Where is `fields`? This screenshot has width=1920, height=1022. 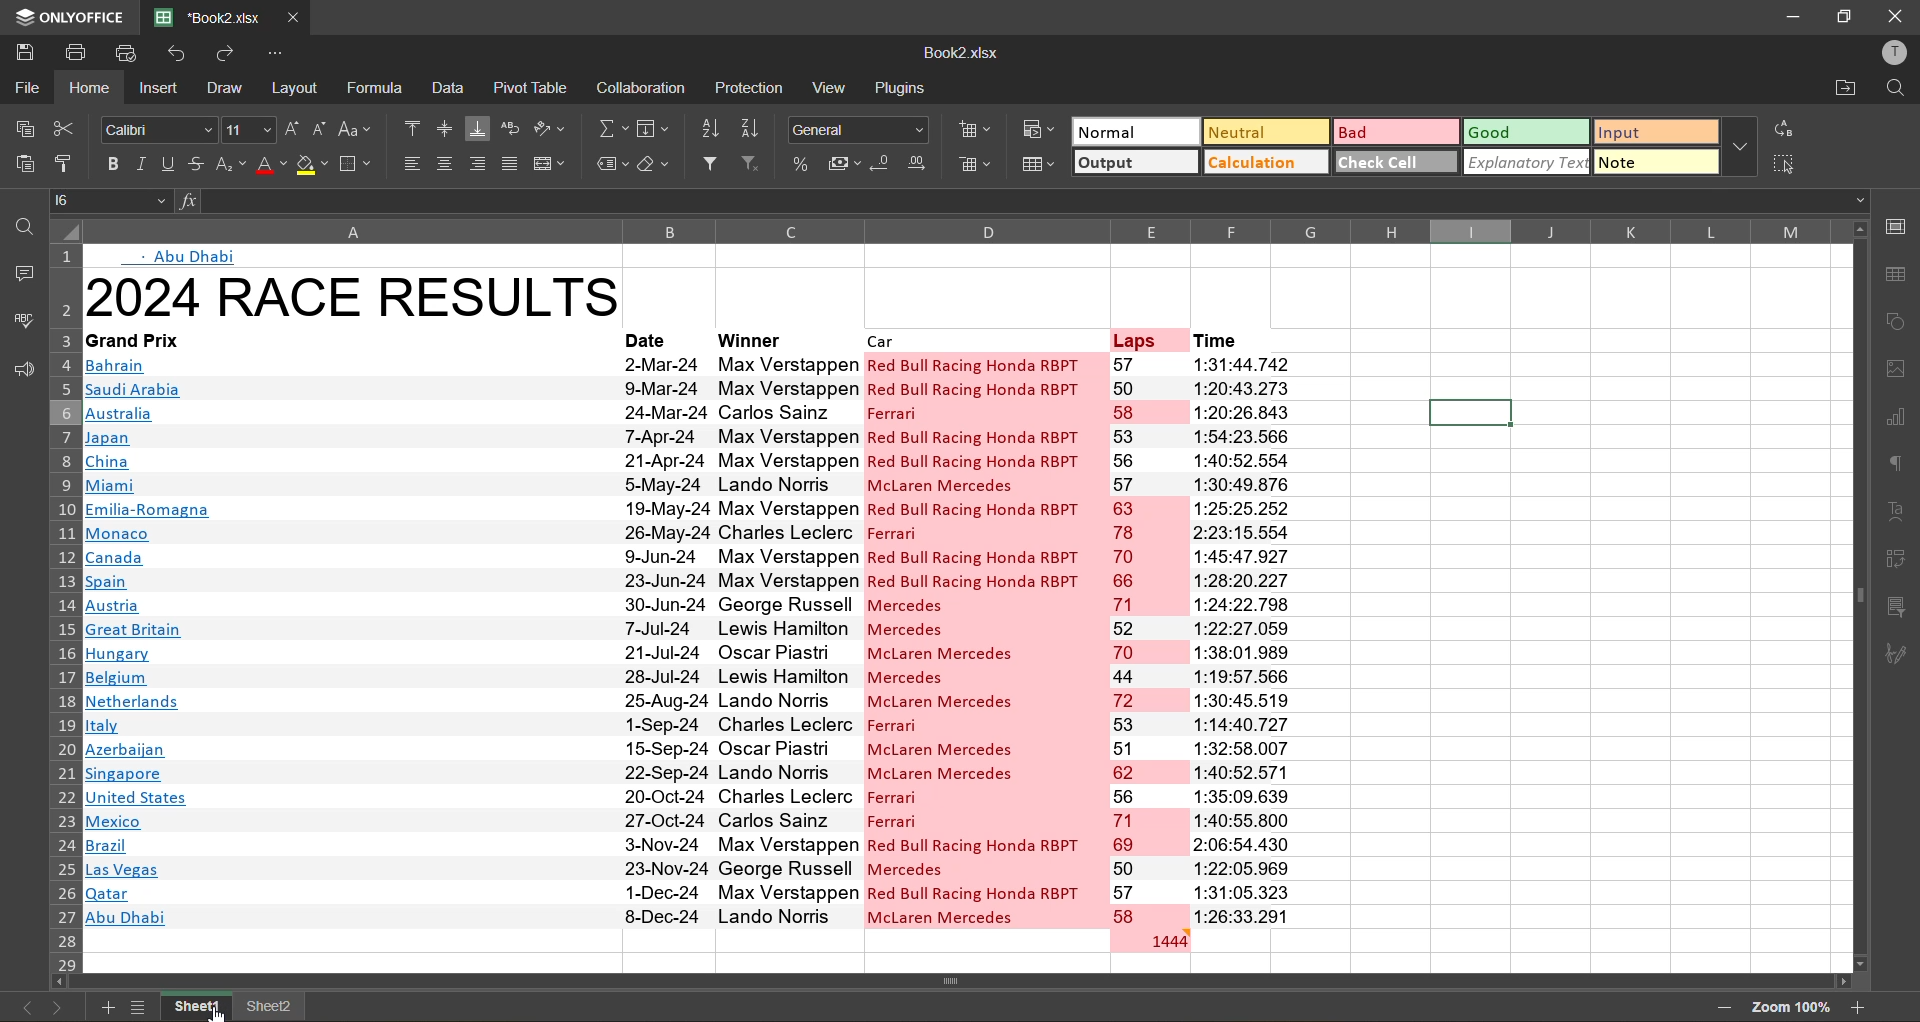
fields is located at coordinates (658, 127).